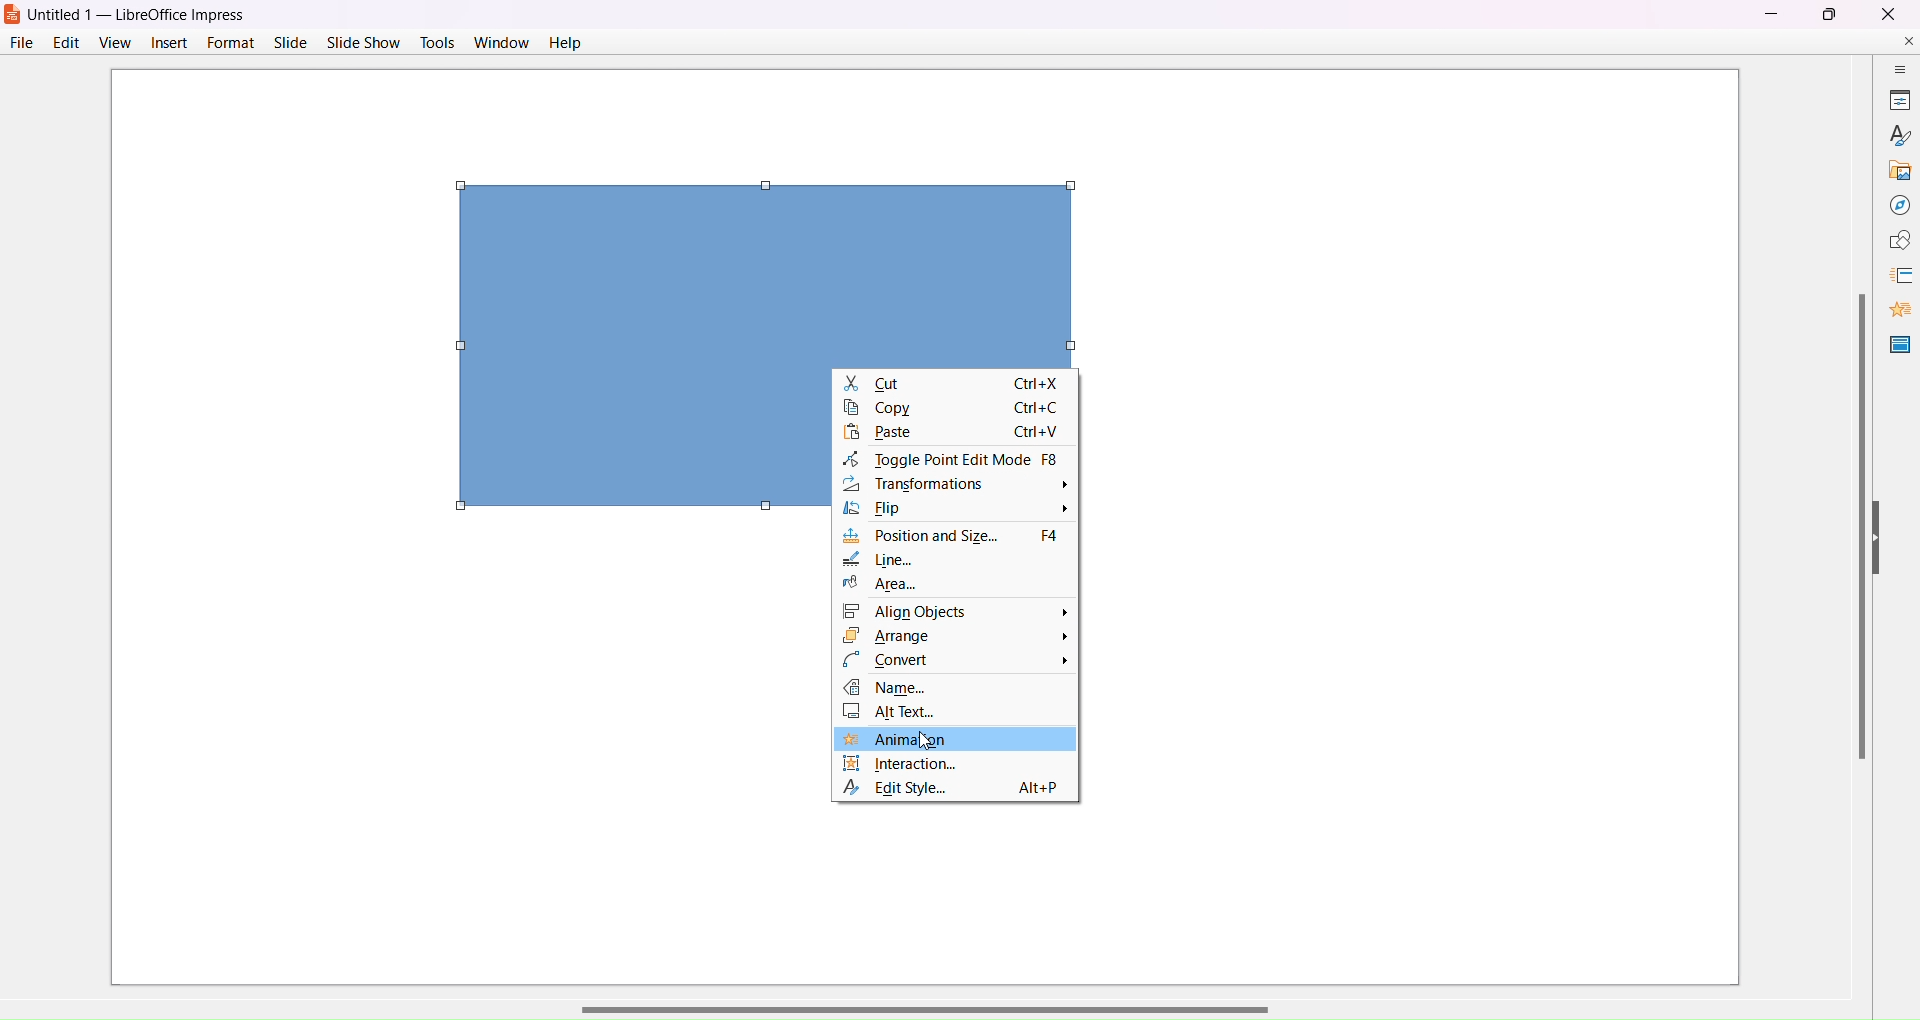 This screenshot has width=1920, height=1020. Describe the element at coordinates (1887, 13) in the screenshot. I see `Close` at that location.